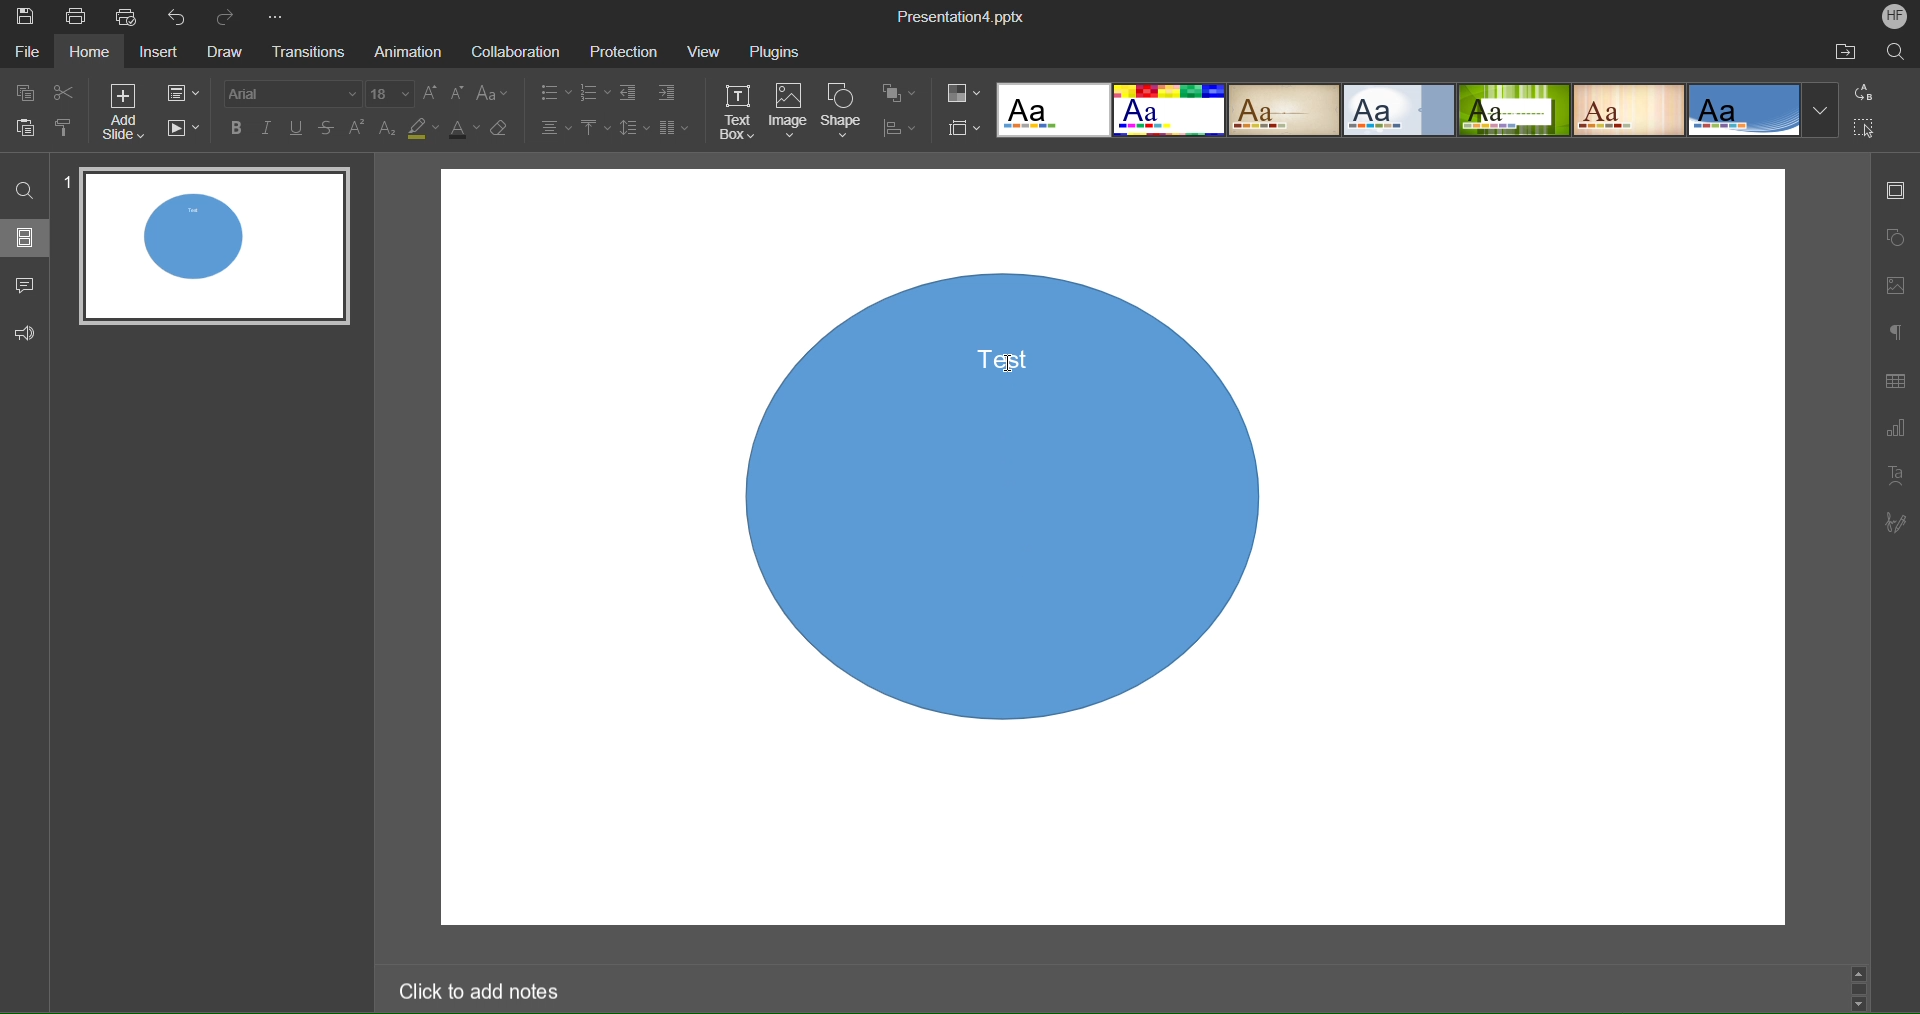  What do you see at coordinates (1902, 51) in the screenshot?
I see `Search` at bounding box center [1902, 51].